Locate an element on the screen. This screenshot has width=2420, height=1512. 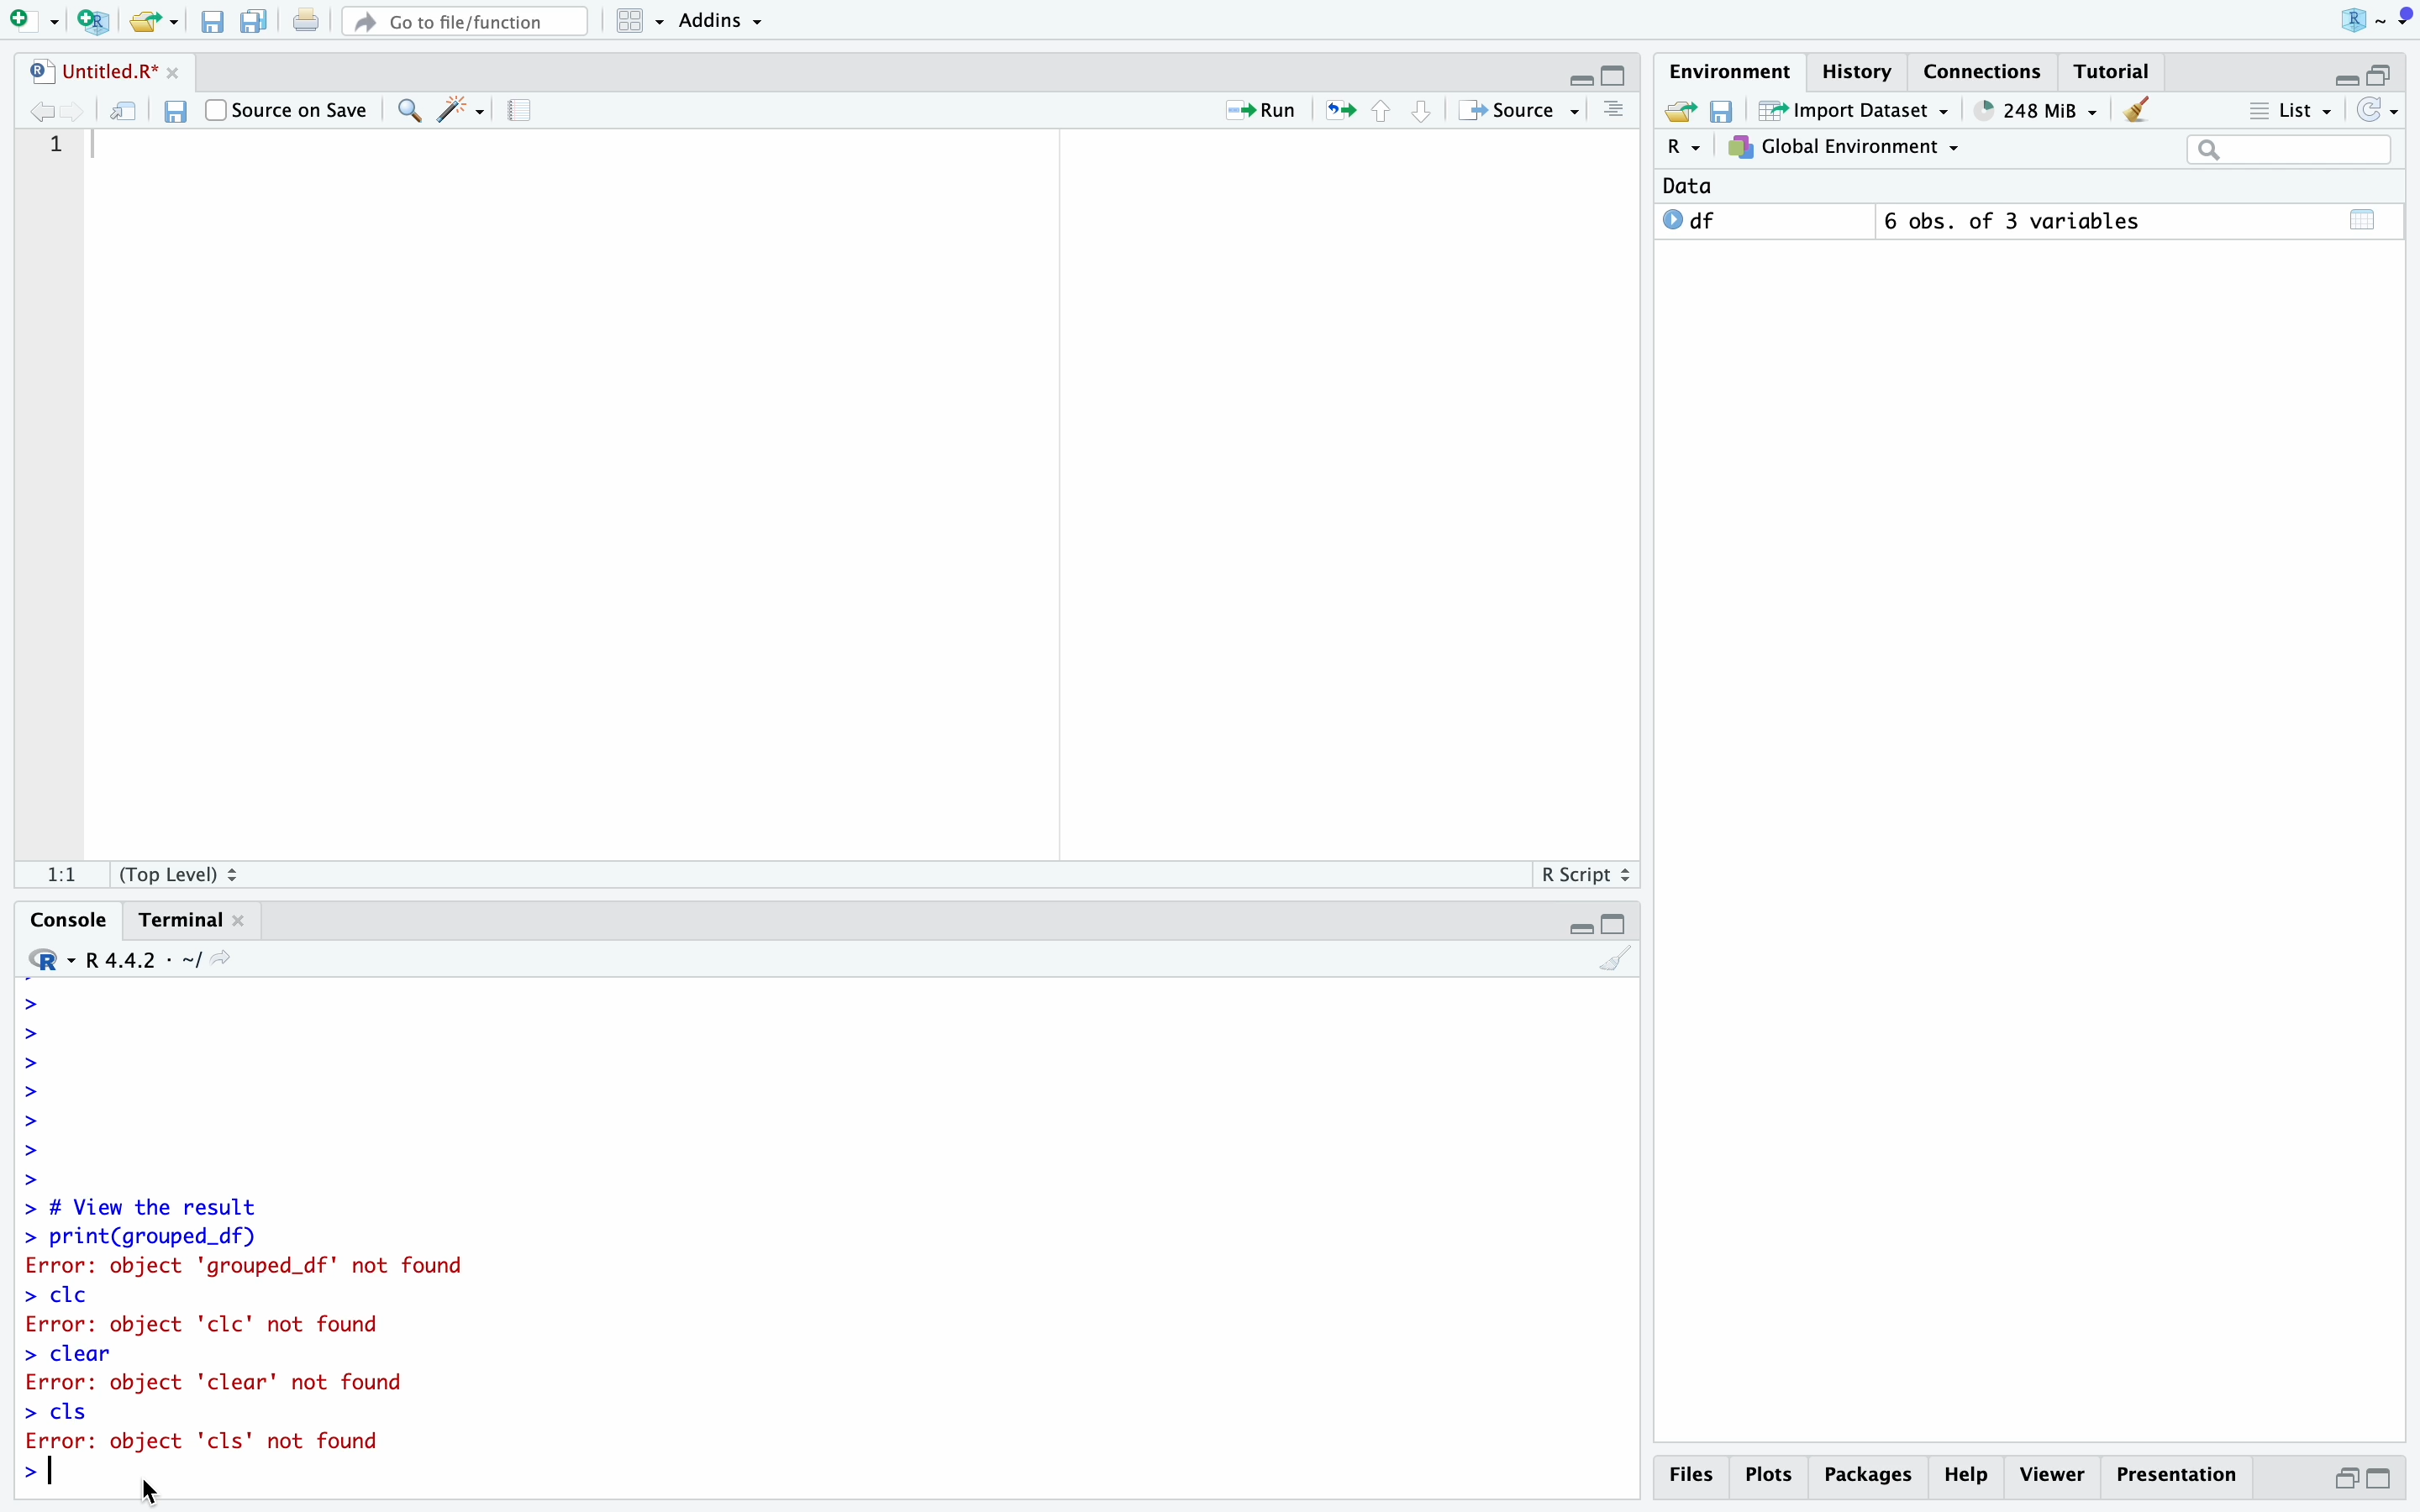
List is located at coordinates (2290, 109).